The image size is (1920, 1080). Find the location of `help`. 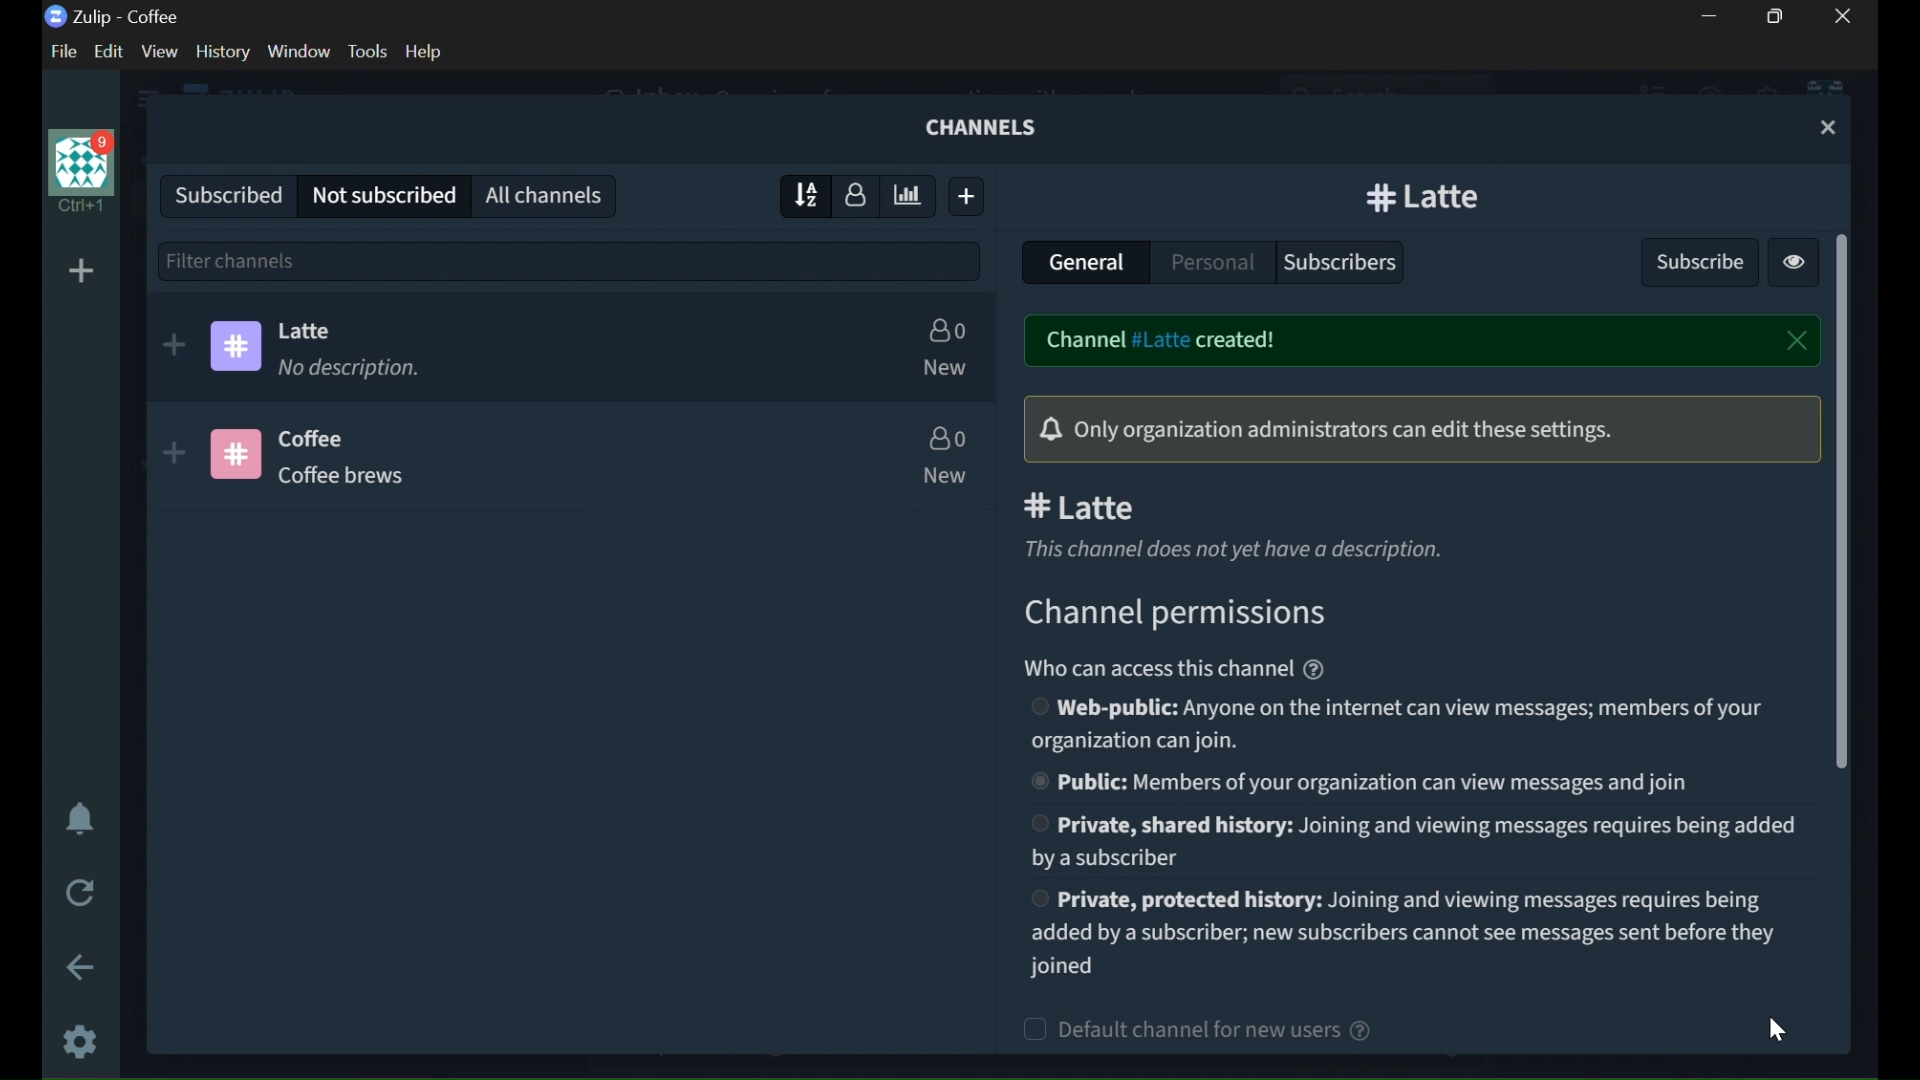

help is located at coordinates (424, 51).